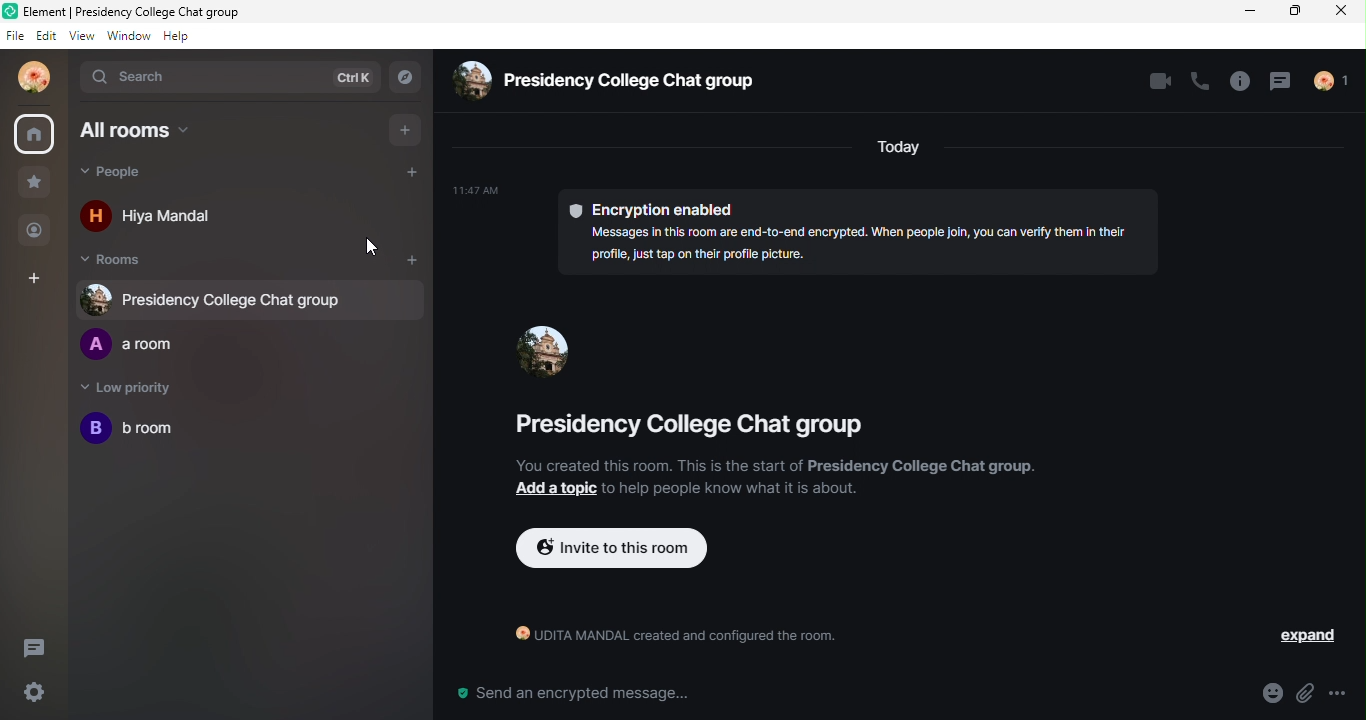  I want to click on low priority, so click(133, 390).